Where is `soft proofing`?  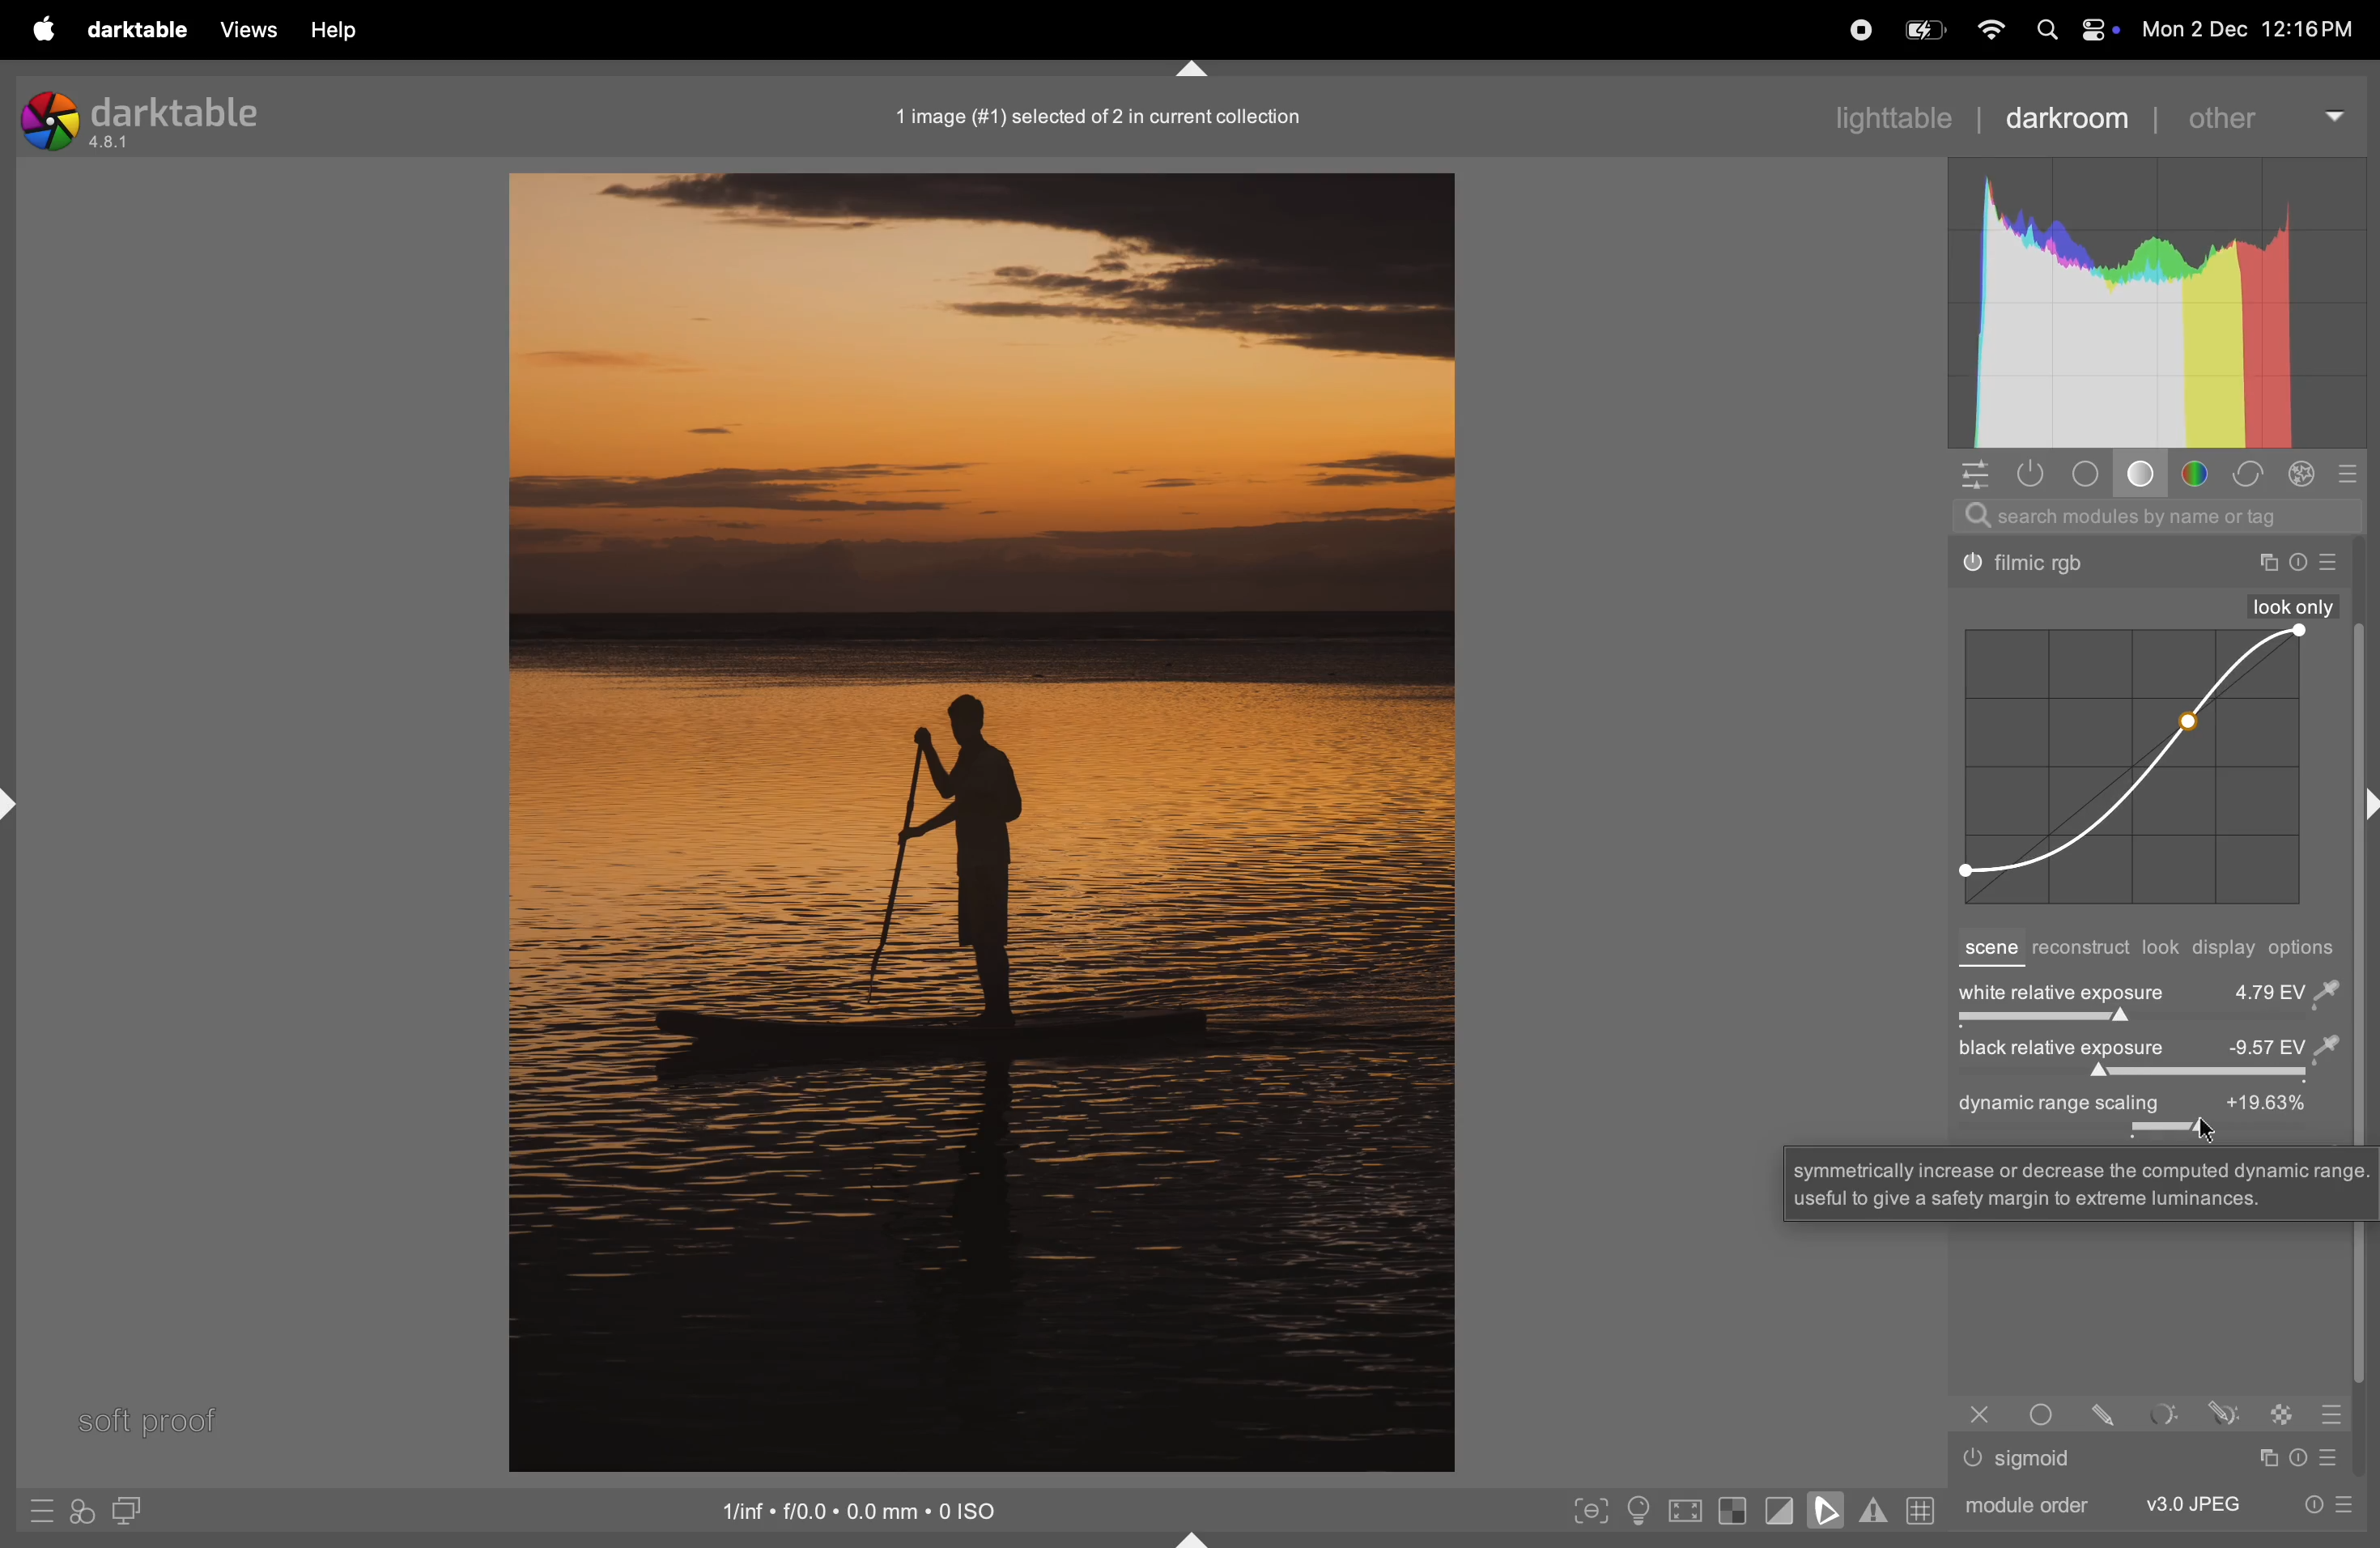 soft proofing is located at coordinates (1830, 1509).